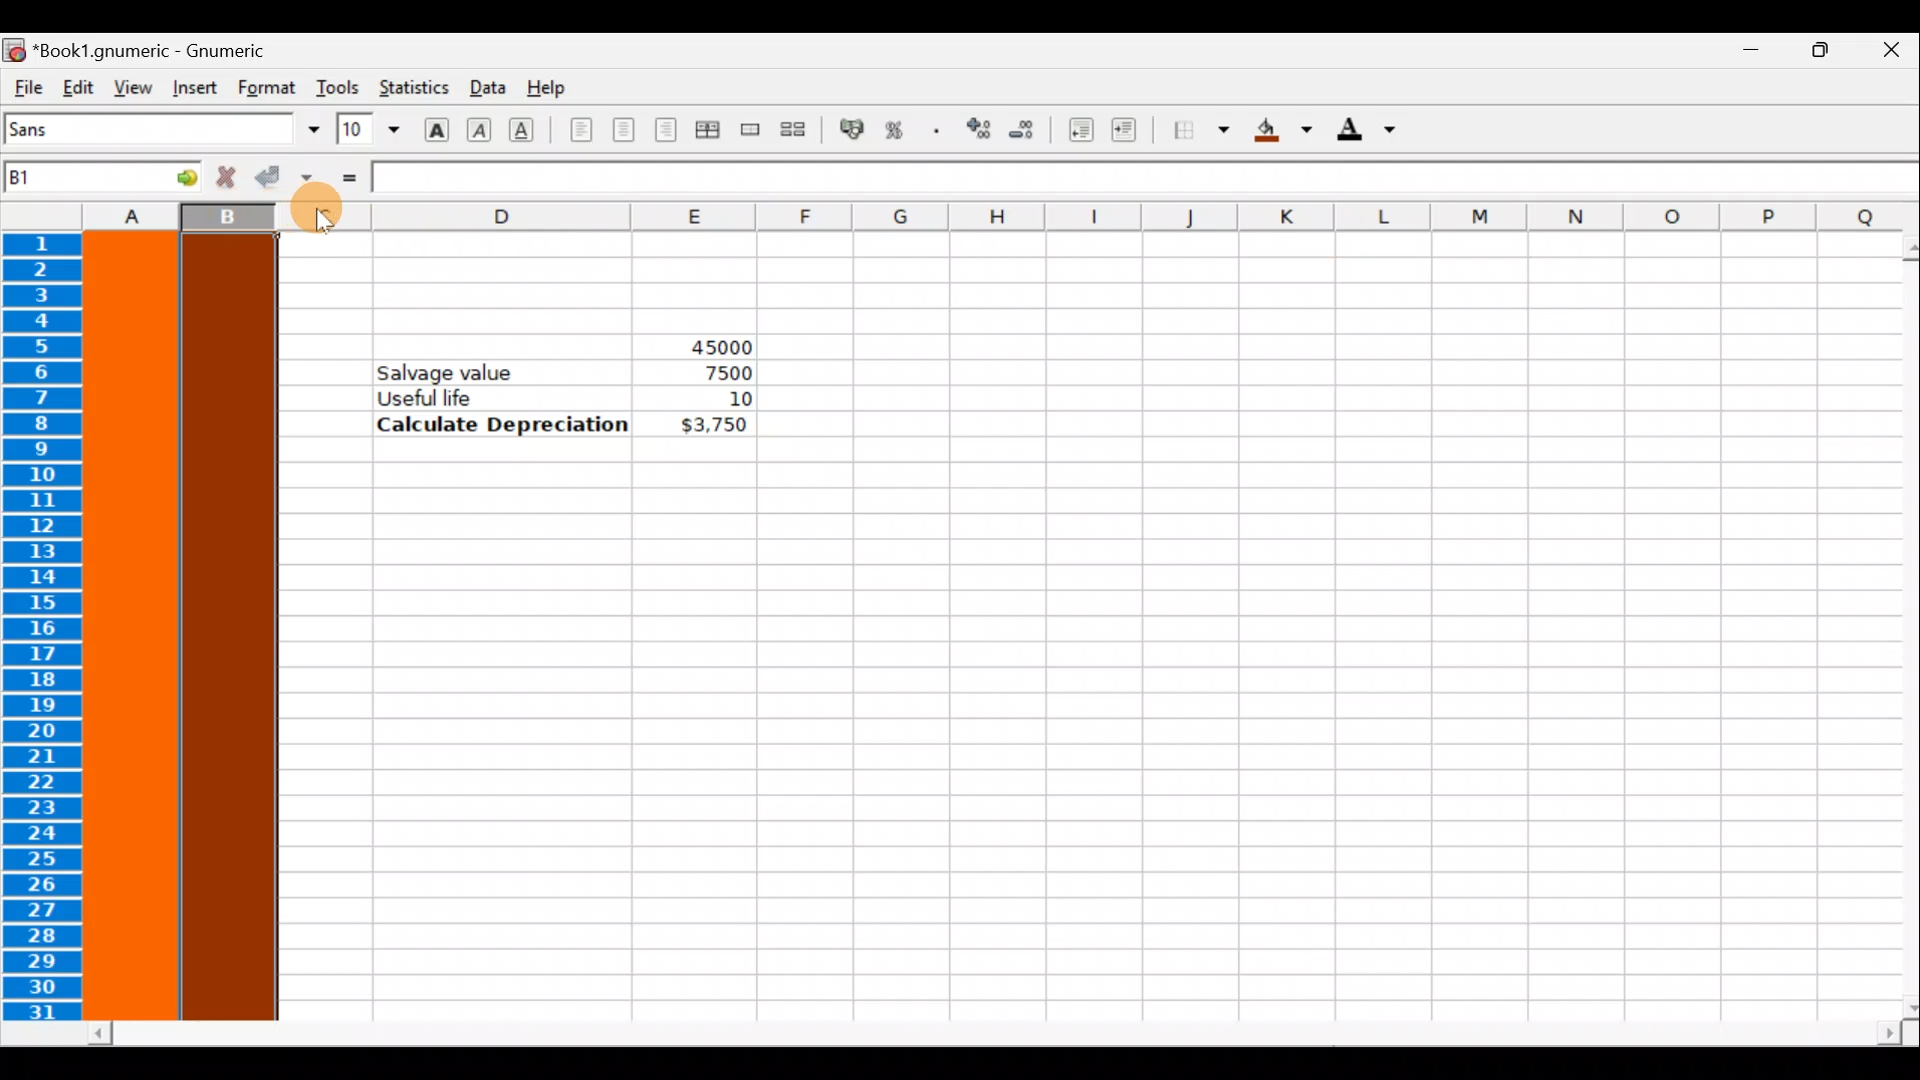 The width and height of the screenshot is (1920, 1080). What do you see at coordinates (314, 221) in the screenshot?
I see `Cursor on column C` at bounding box center [314, 221].